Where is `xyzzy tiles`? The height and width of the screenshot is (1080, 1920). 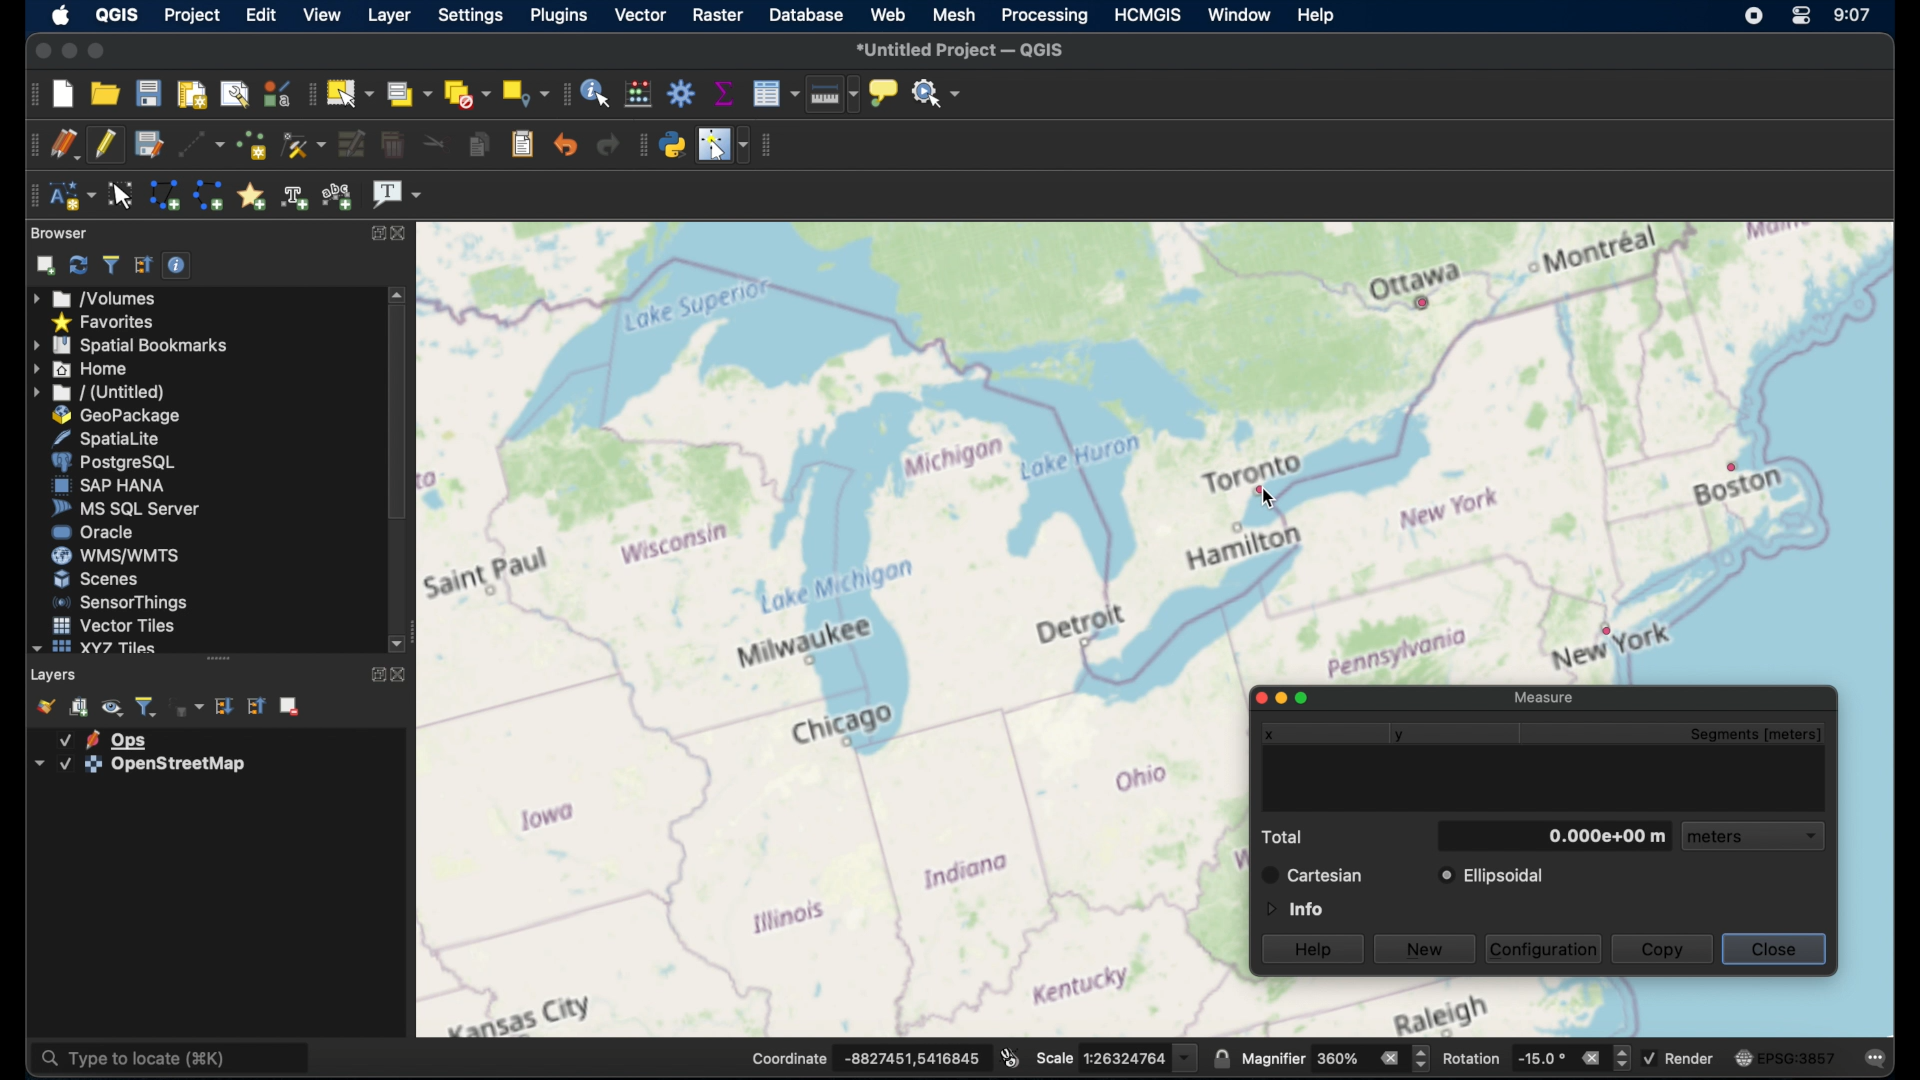 xyzzy tiles is located at coordinates (94, 648).